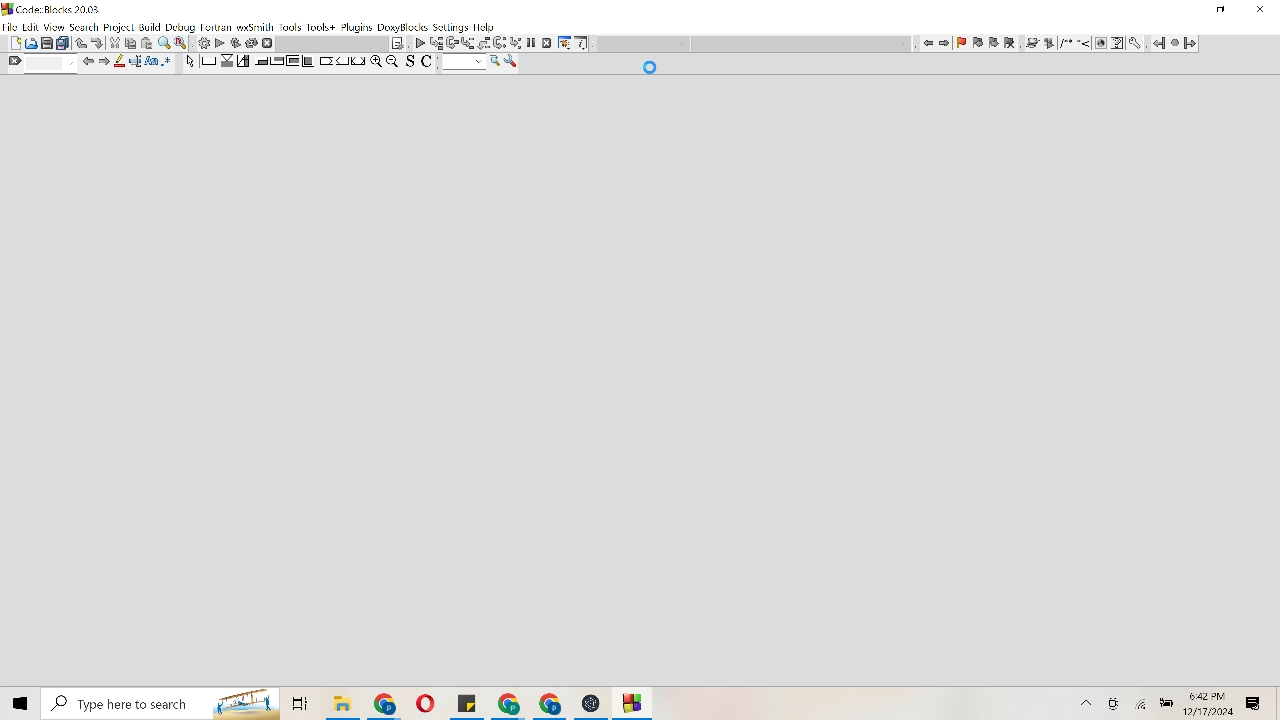 This screenshot has height=720, width=1280. I want to click on File, so click(342, 703).